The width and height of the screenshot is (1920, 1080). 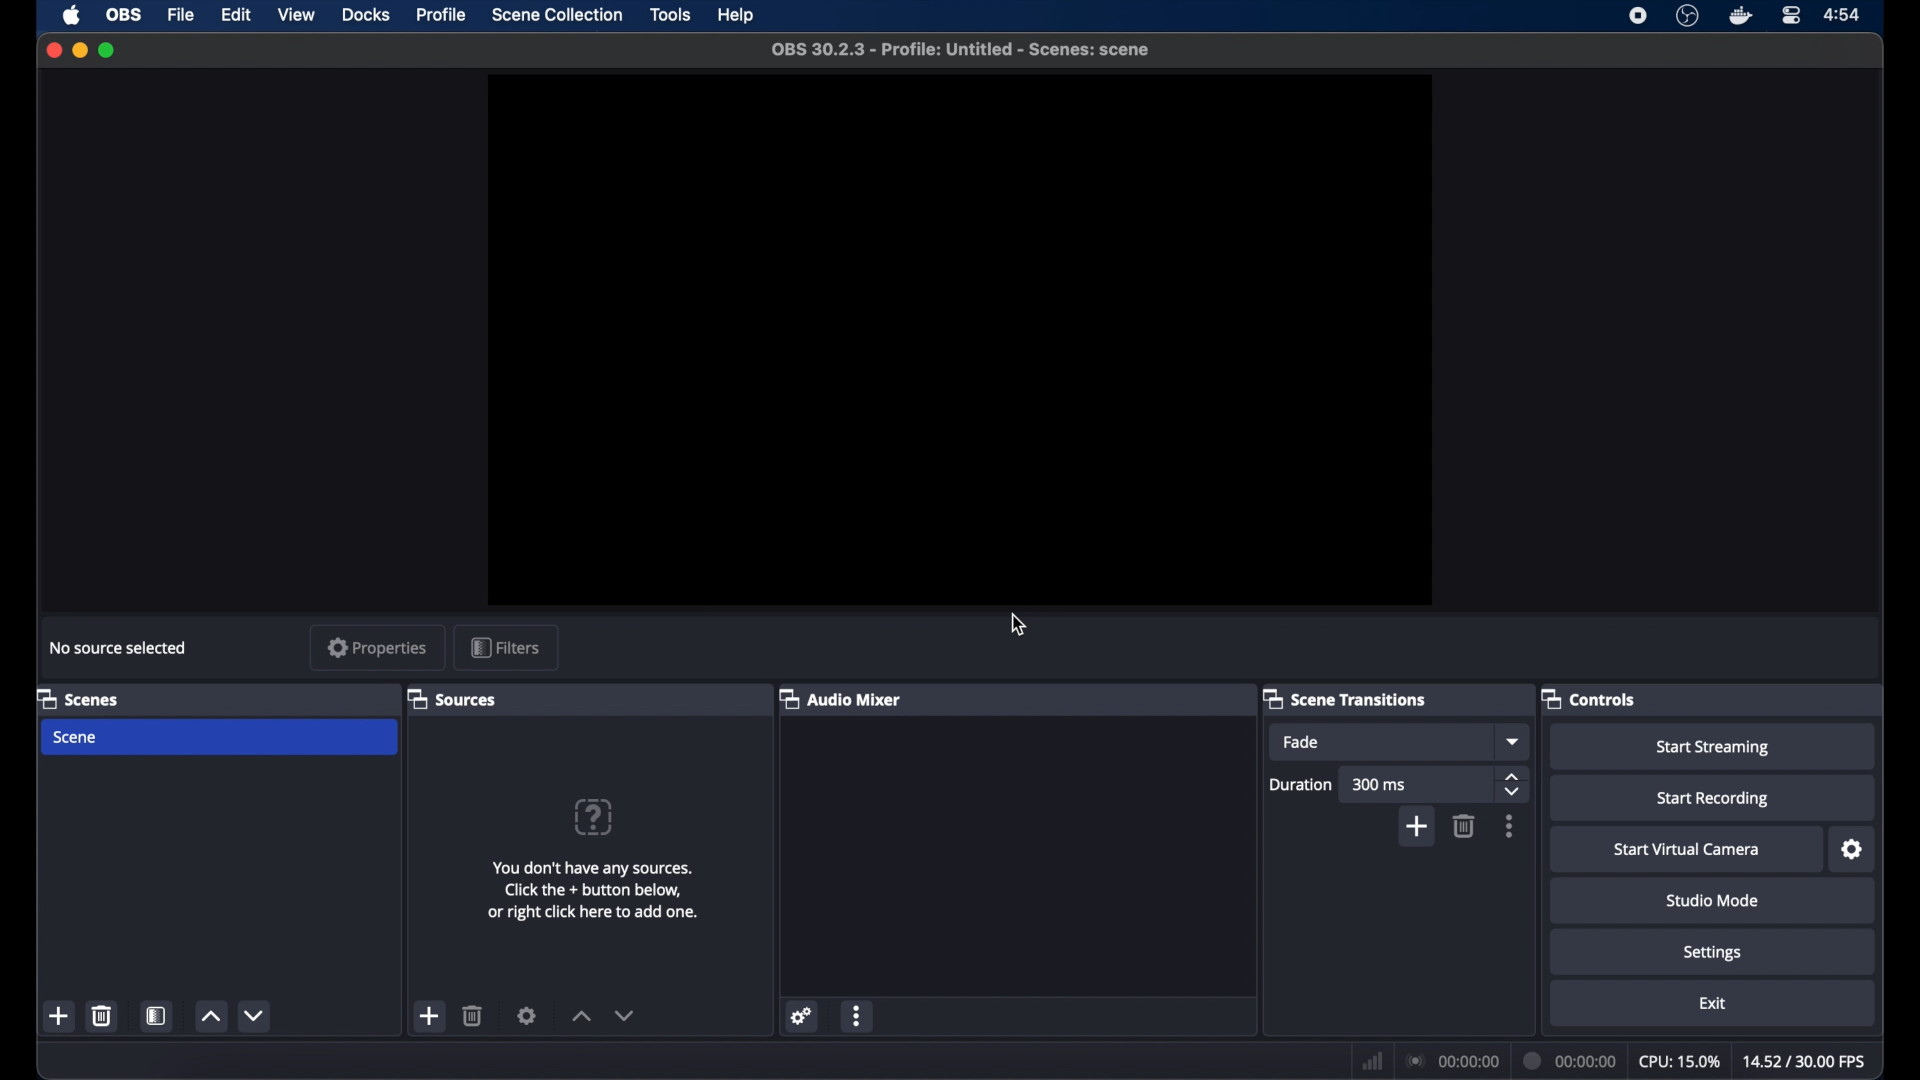 What do you see at coordinates (1689, 847) in the screenshot?
I see `start virtual camera` at bounding box center [1689, 847].